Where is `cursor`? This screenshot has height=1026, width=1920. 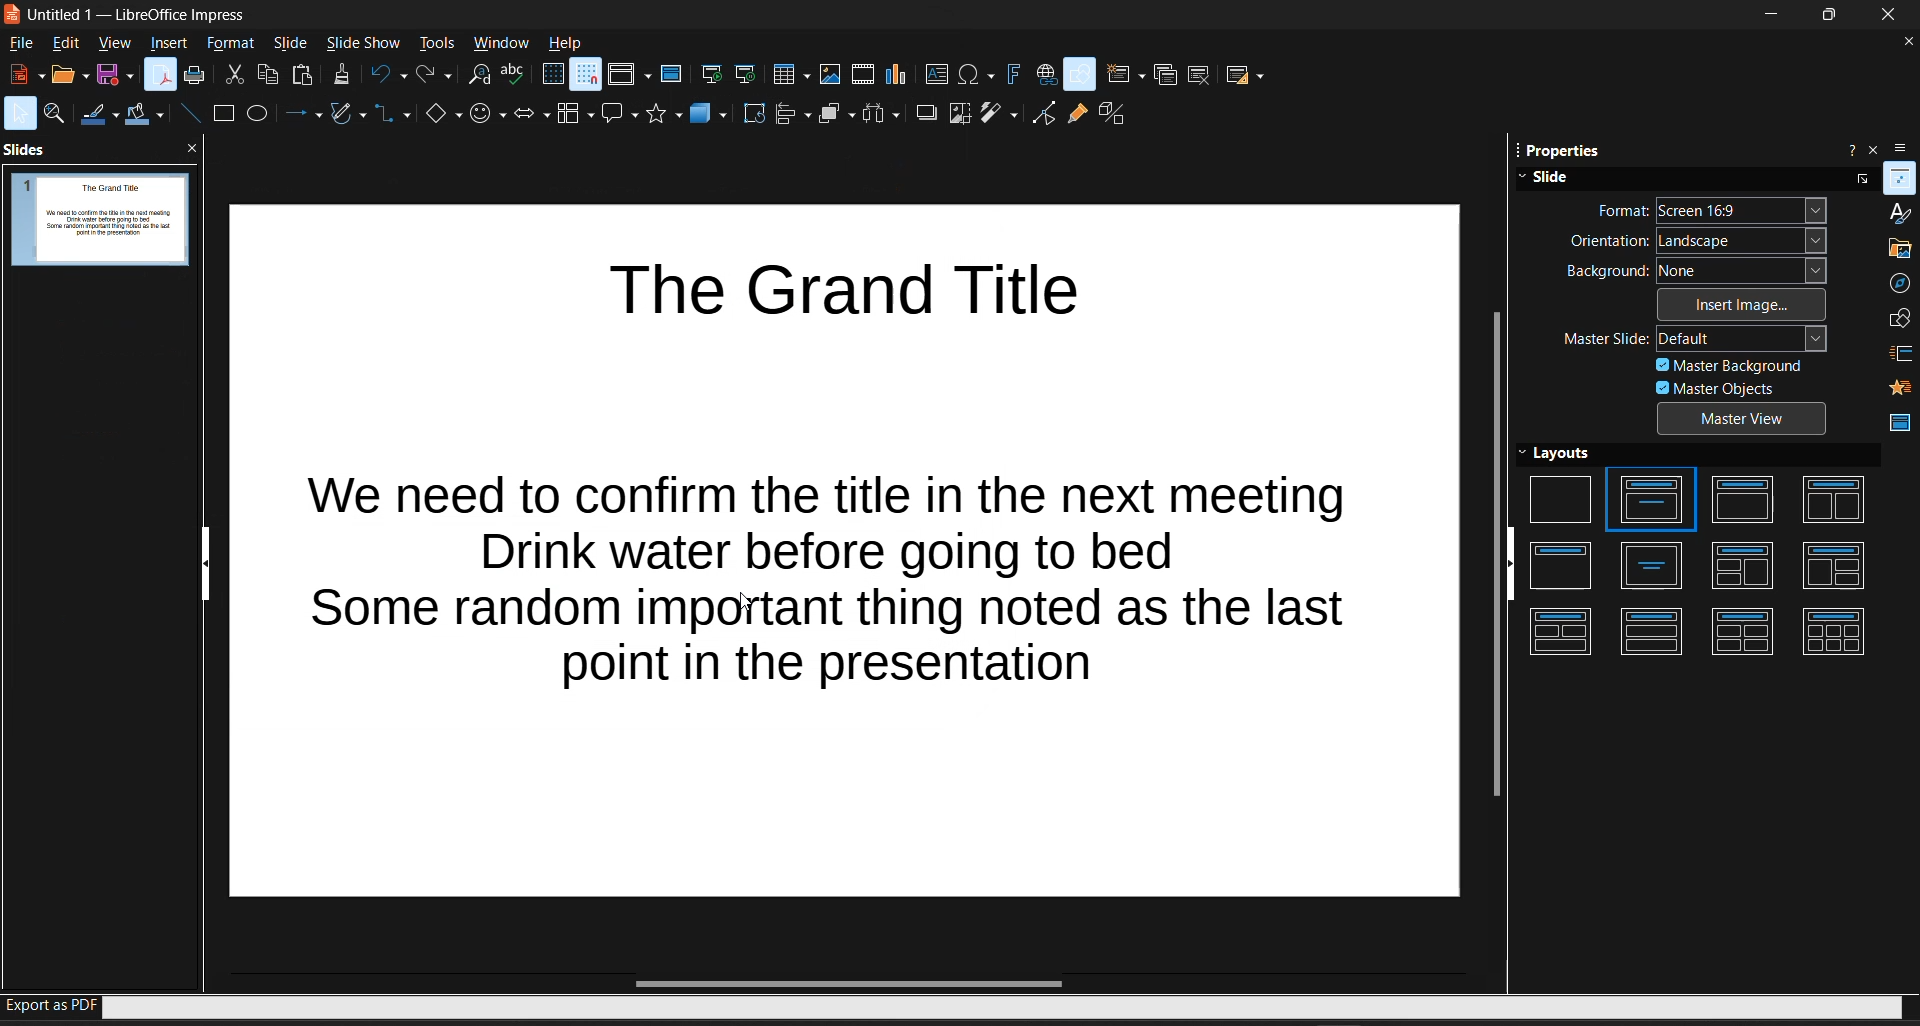 cursor is located at coordinates (749, 600).